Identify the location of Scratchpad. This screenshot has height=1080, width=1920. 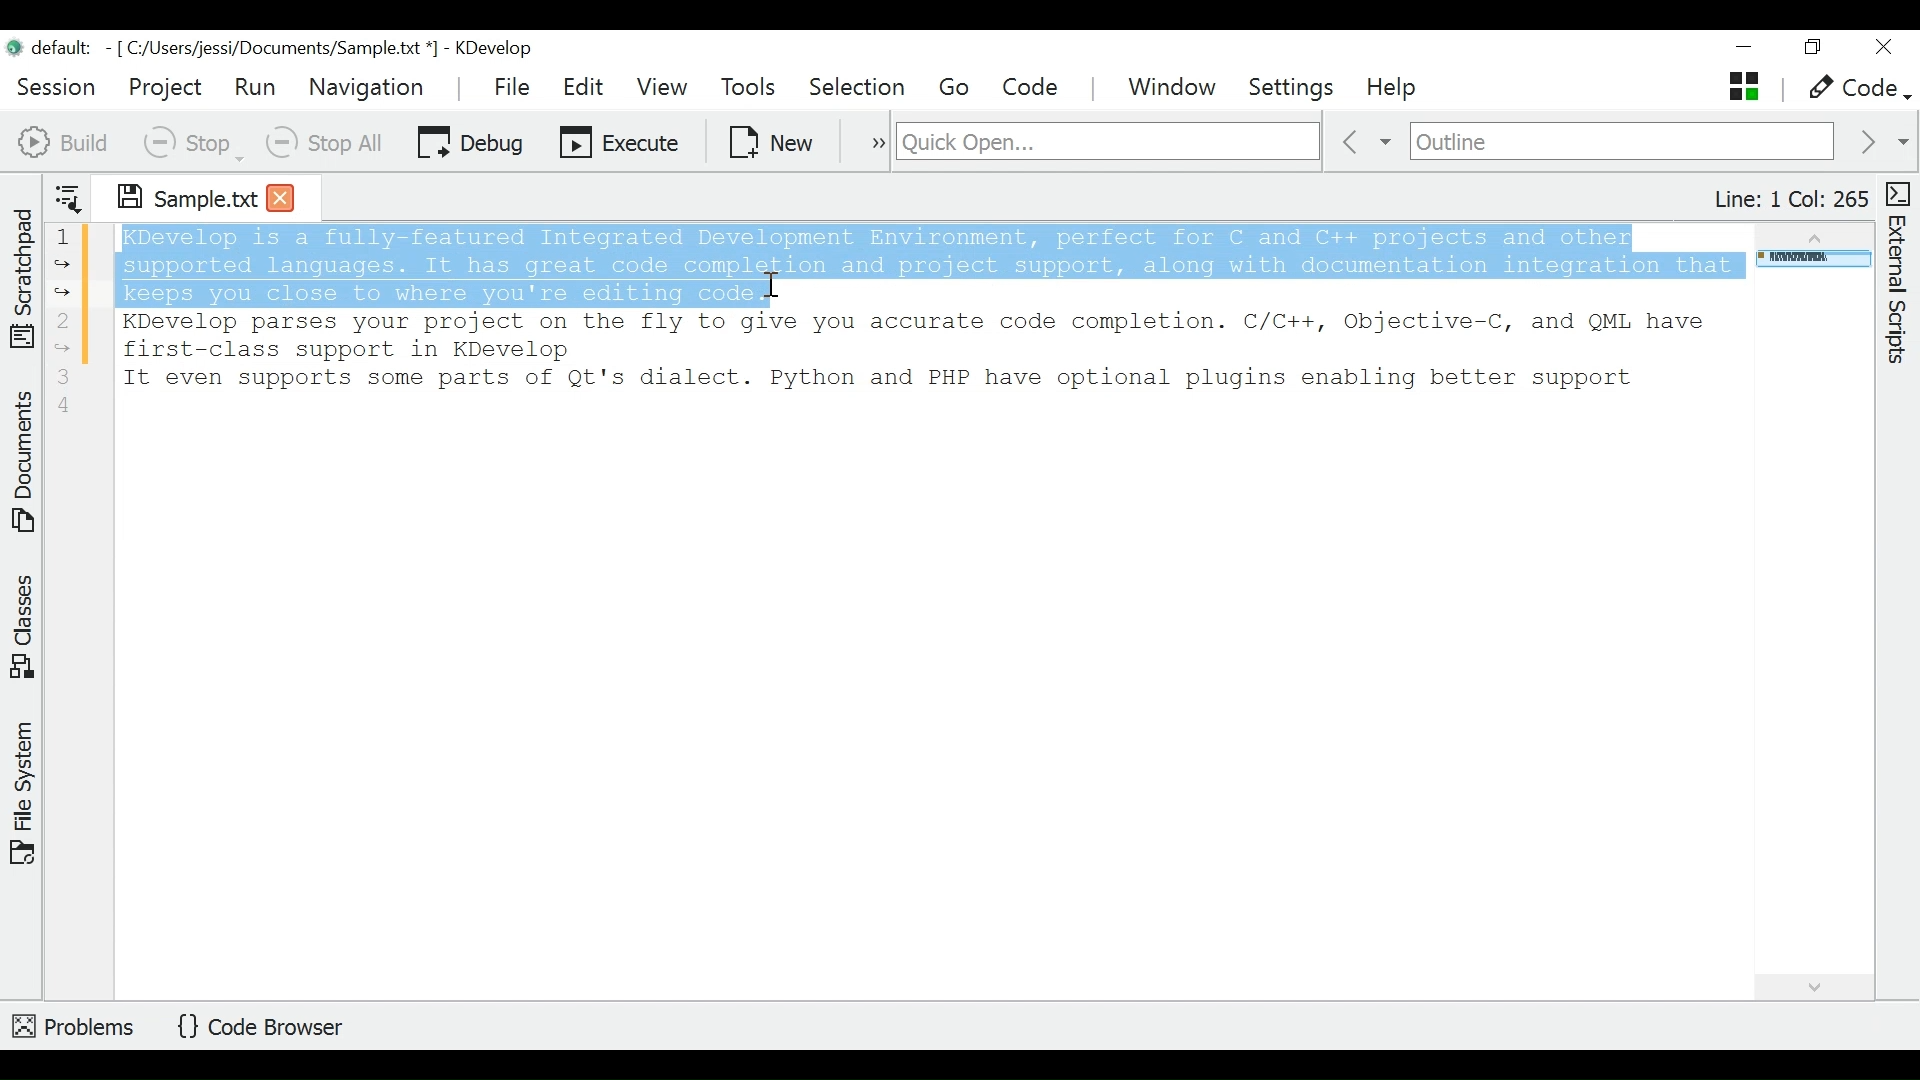
(23, 274).